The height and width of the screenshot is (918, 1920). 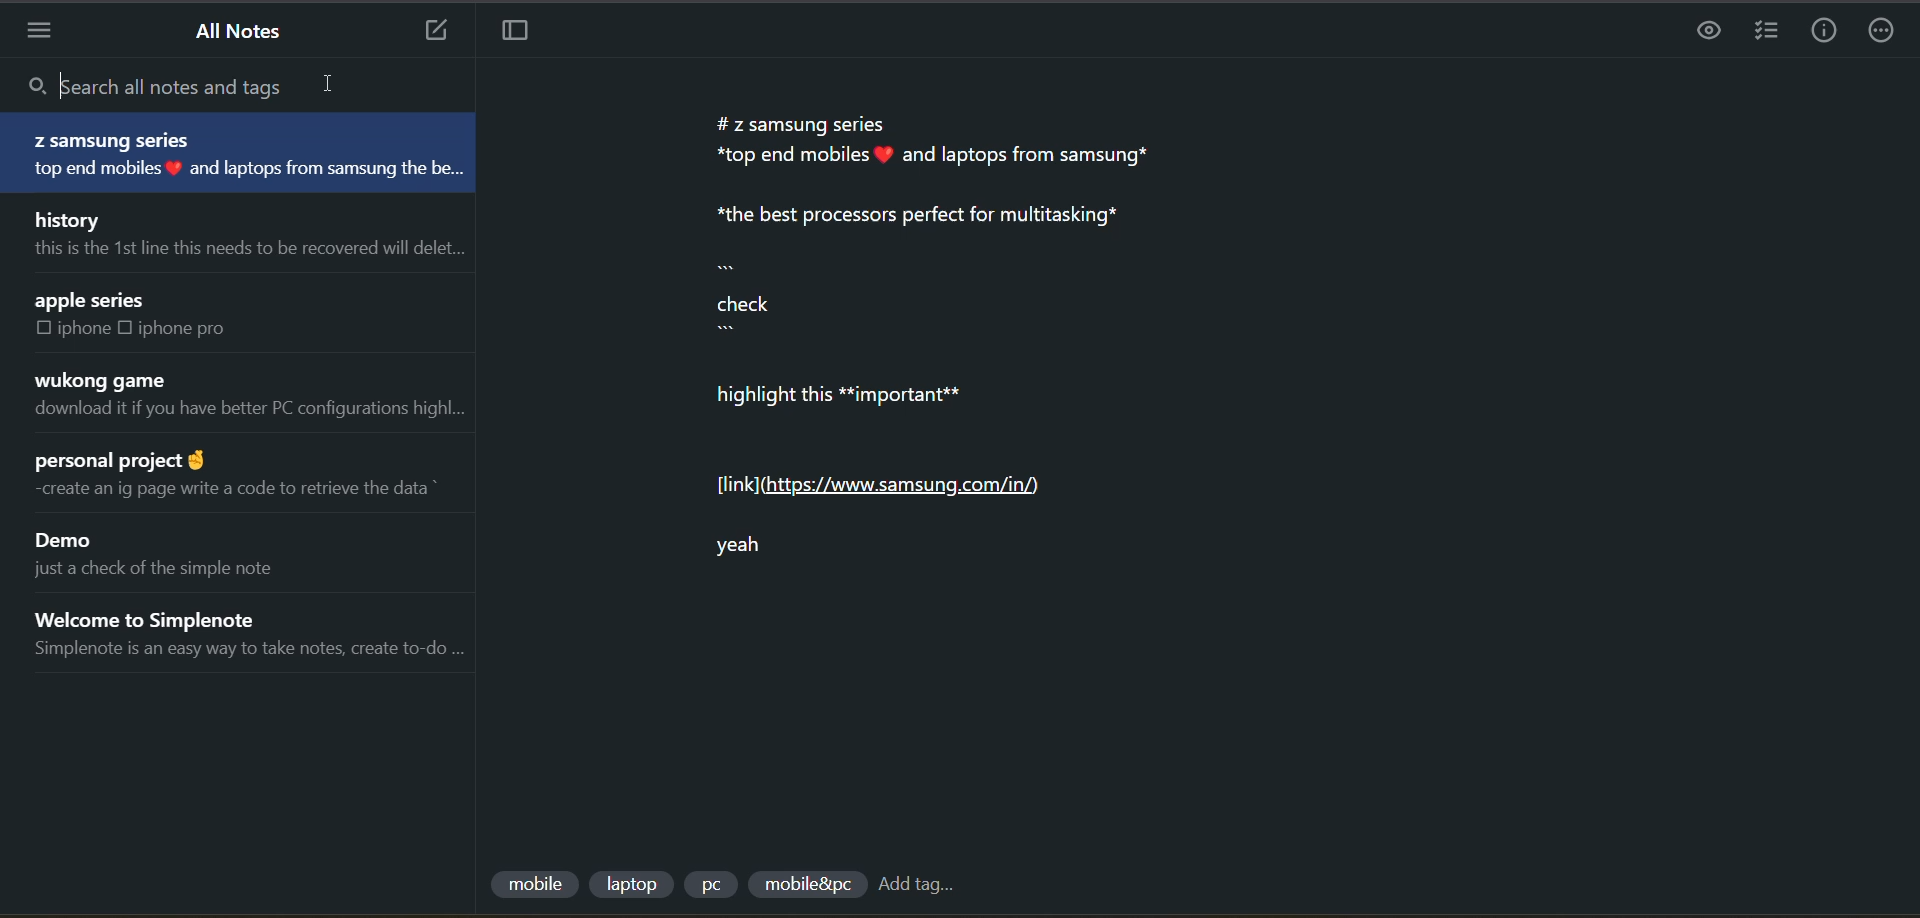 What do you see at coordinates (522, 35) in the screenshot?
I see `toggle focus mode` at bounding box center [522, 35].